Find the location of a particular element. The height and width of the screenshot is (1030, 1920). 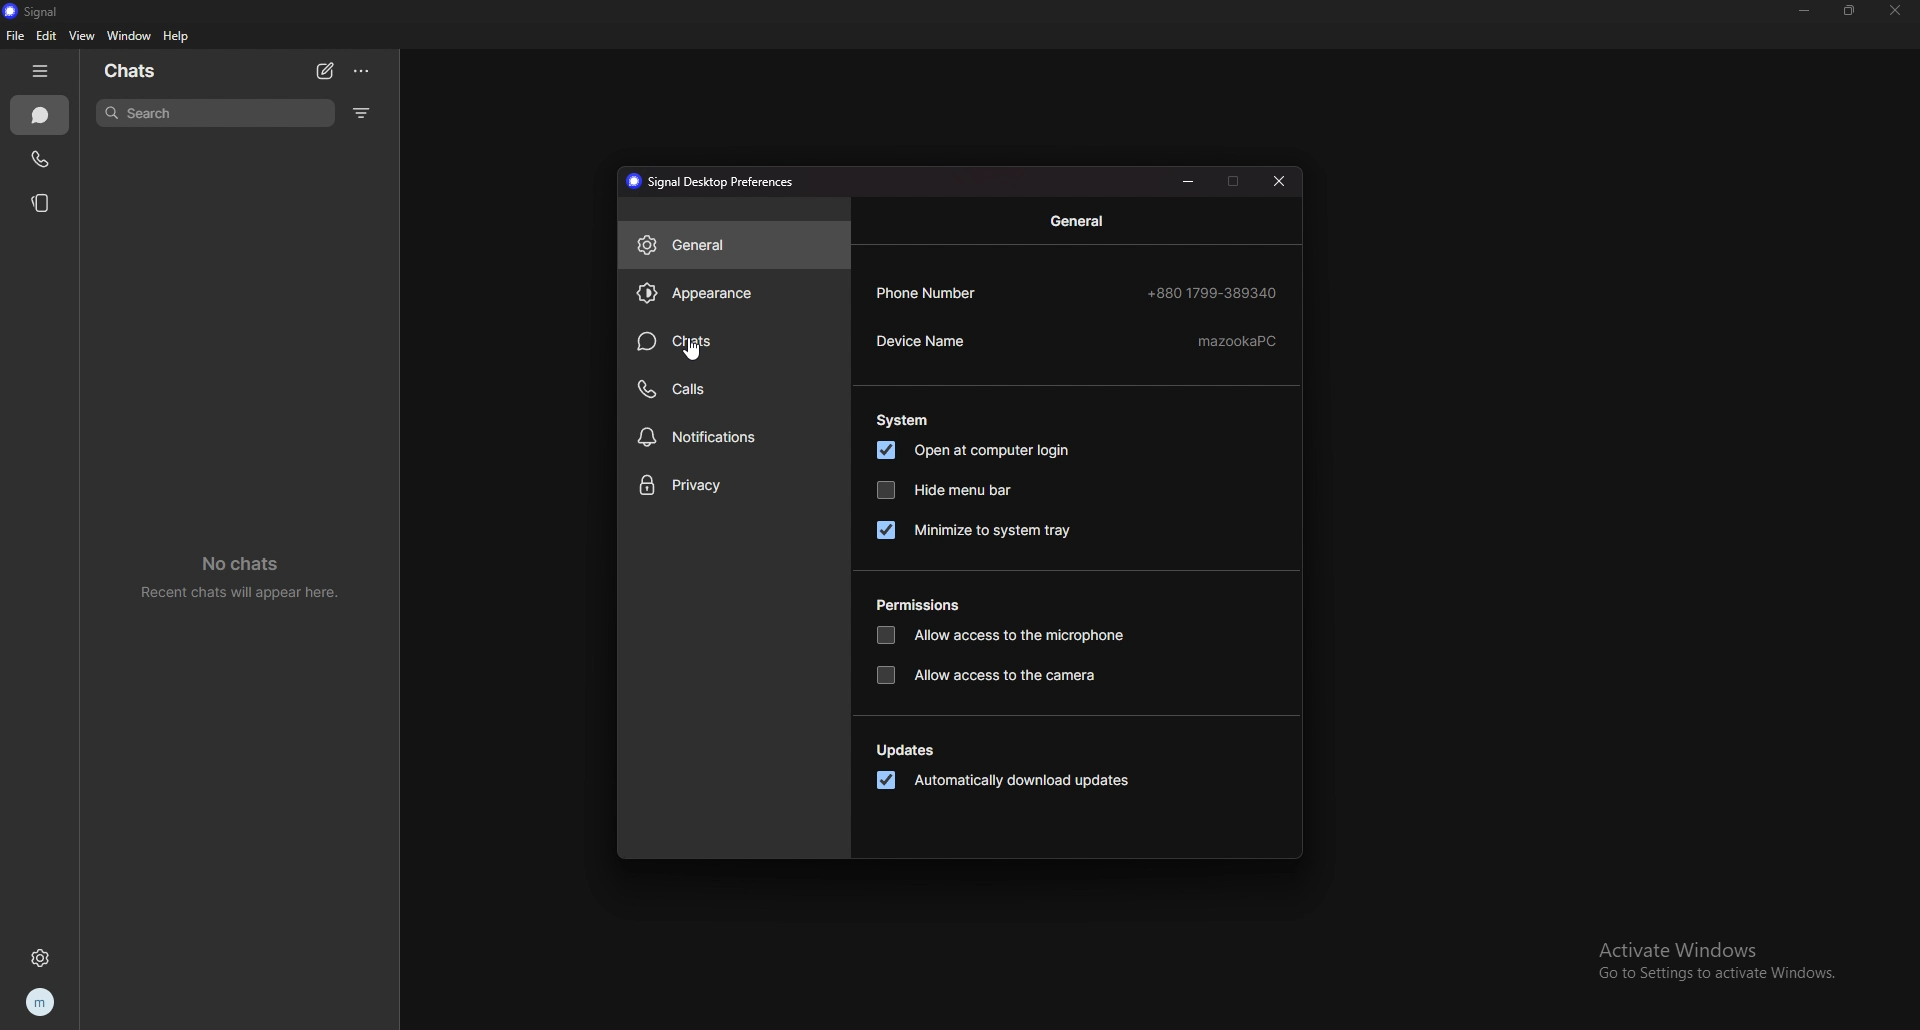

minimize to system tray is located at coordinates (976, 529).